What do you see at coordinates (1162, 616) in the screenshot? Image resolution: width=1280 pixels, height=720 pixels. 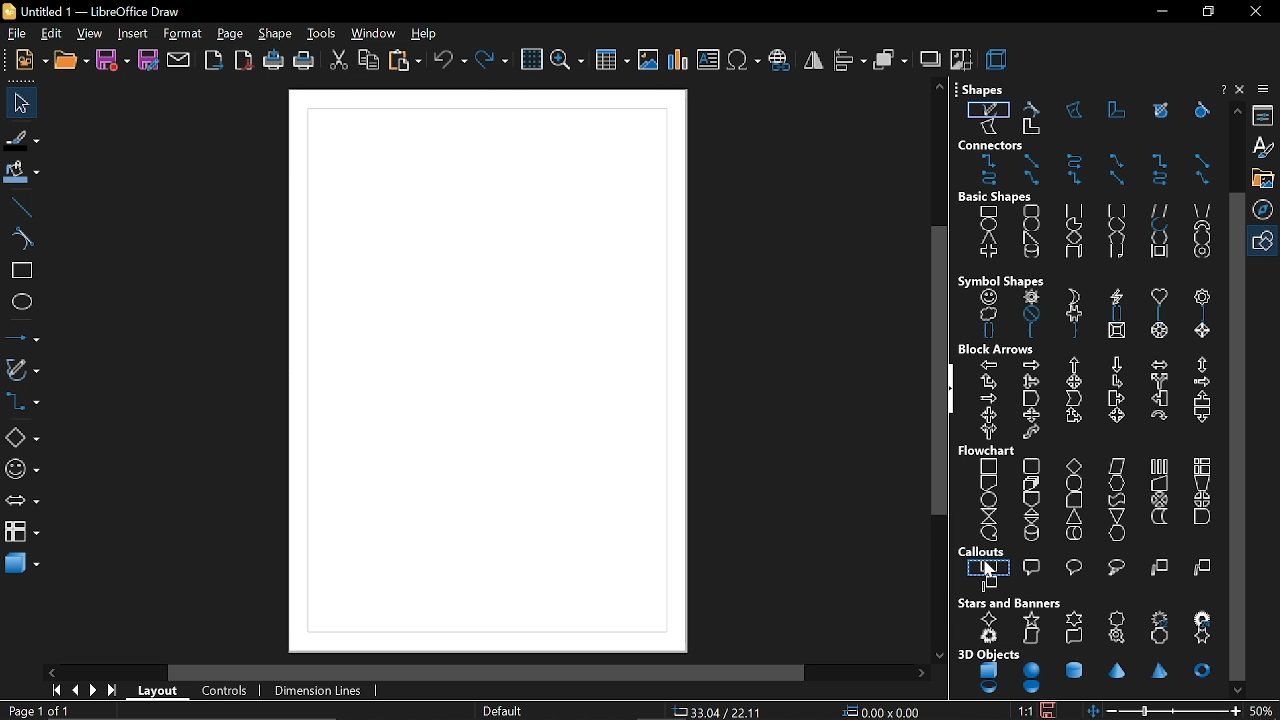 I see `12 point star` at bounding box center [1162, 616].